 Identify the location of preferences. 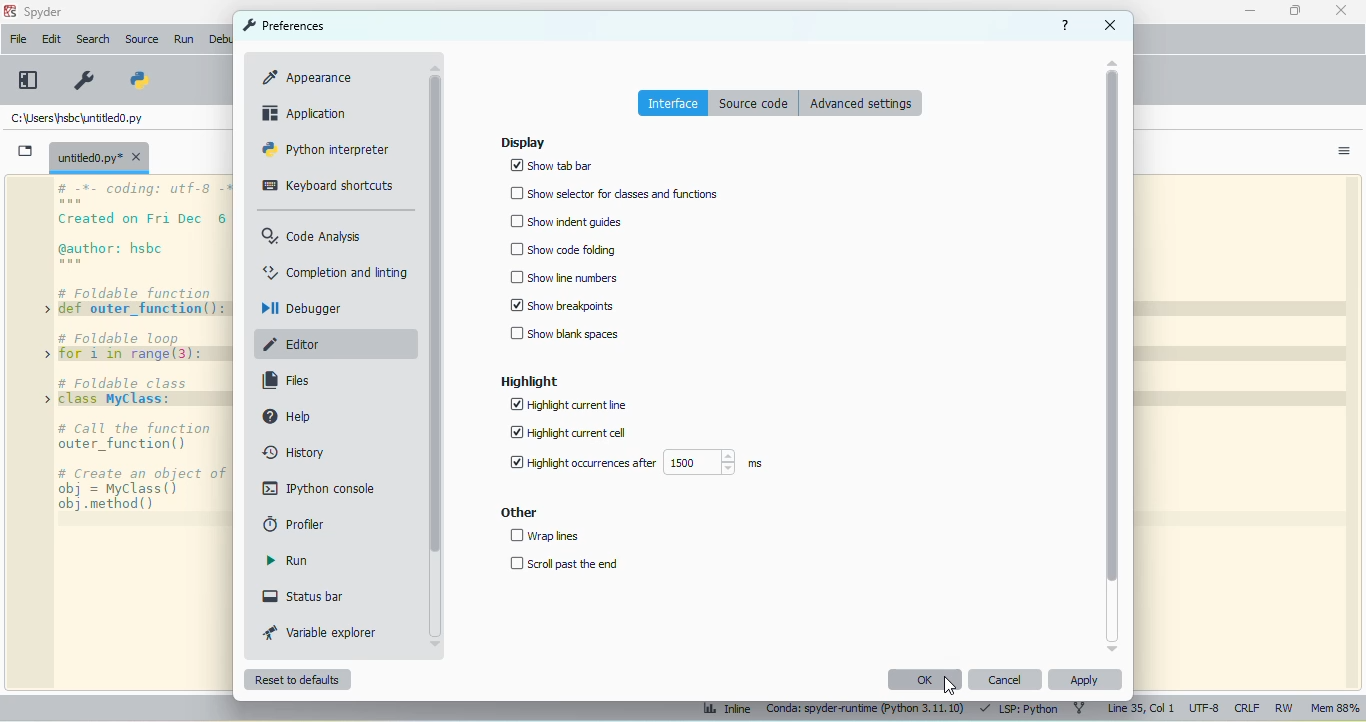
(283, 25).